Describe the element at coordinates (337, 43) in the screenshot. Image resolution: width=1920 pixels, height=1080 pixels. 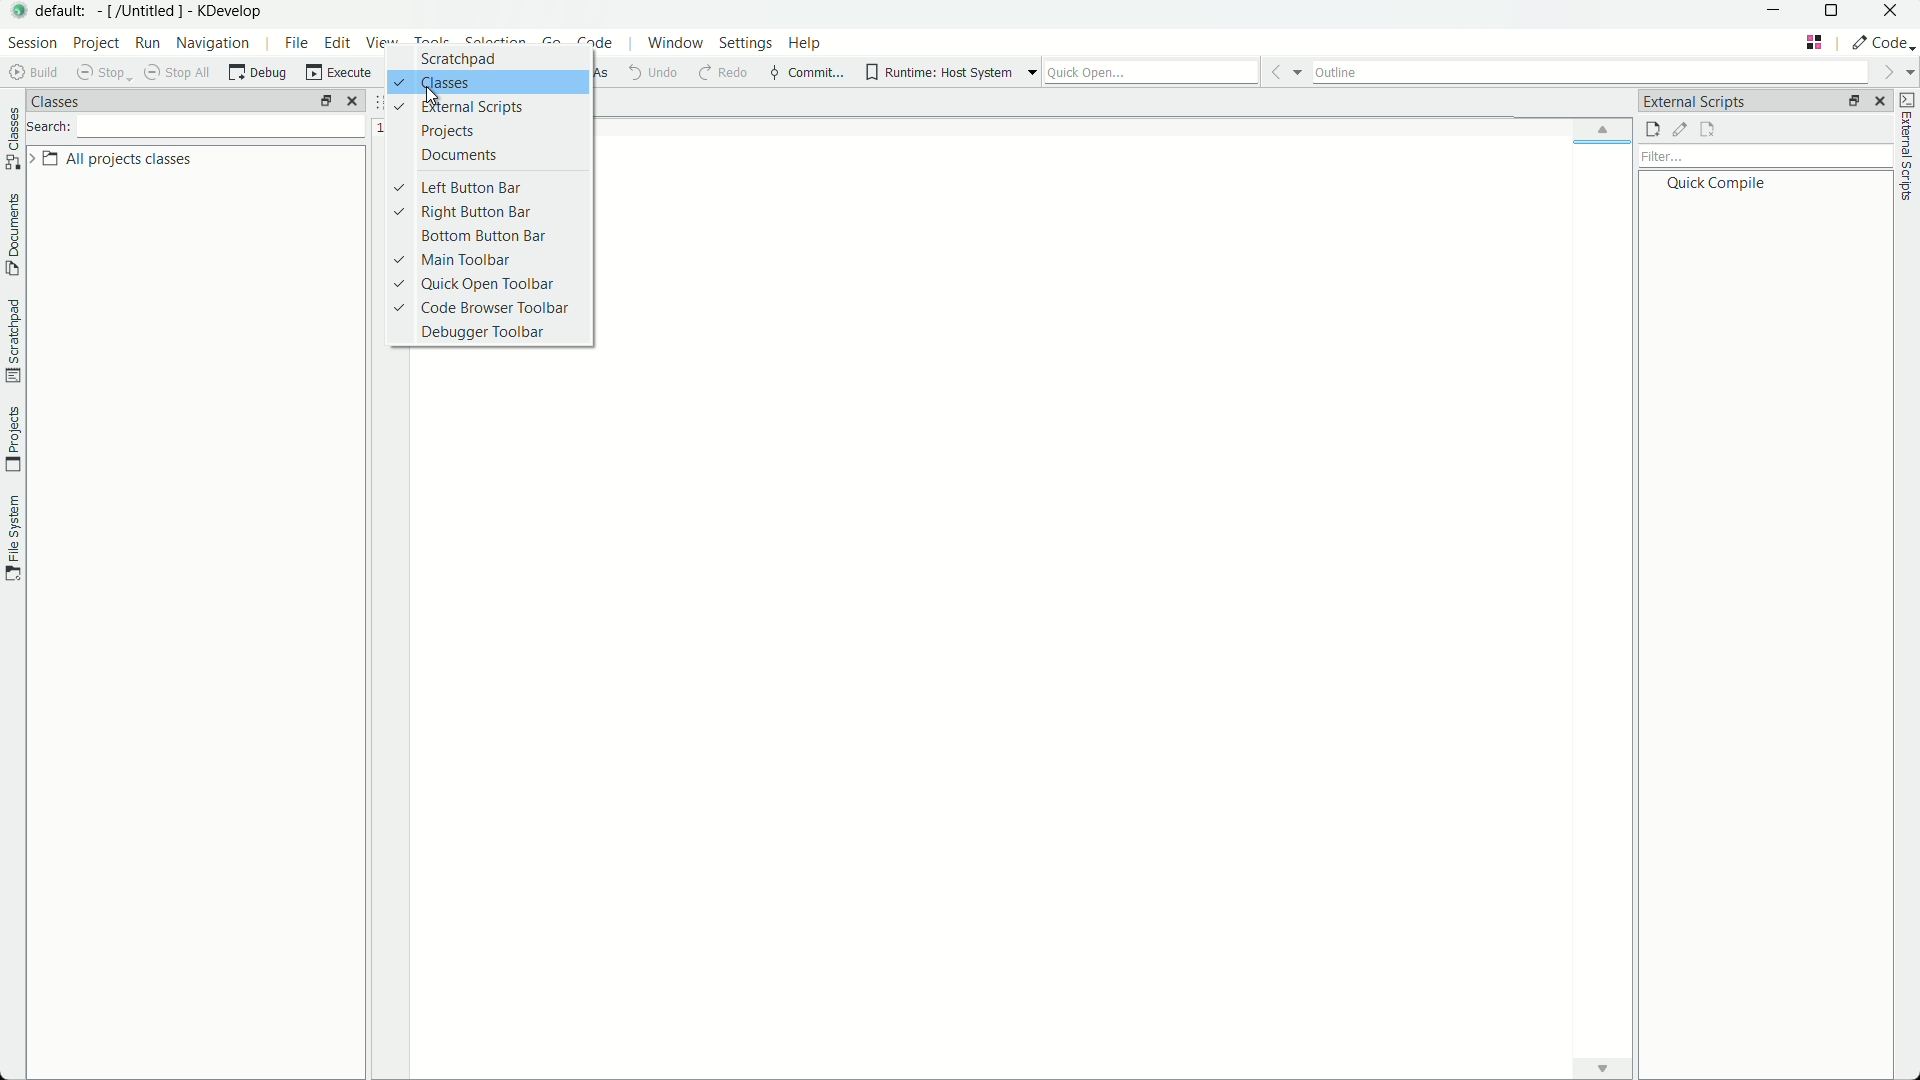
I see `edit` at that location.